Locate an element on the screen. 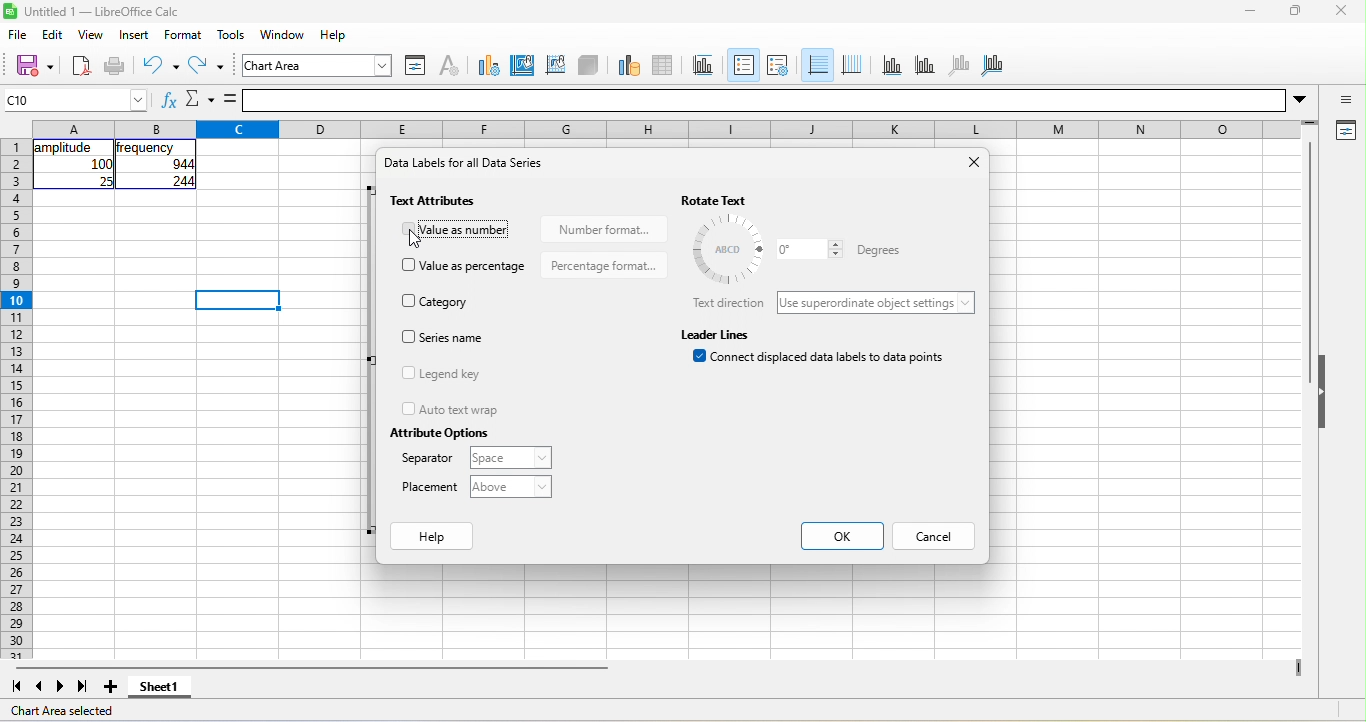 The height and width of the screenshot is (722, 1366). attribute options is located at coordinates (437, 433).